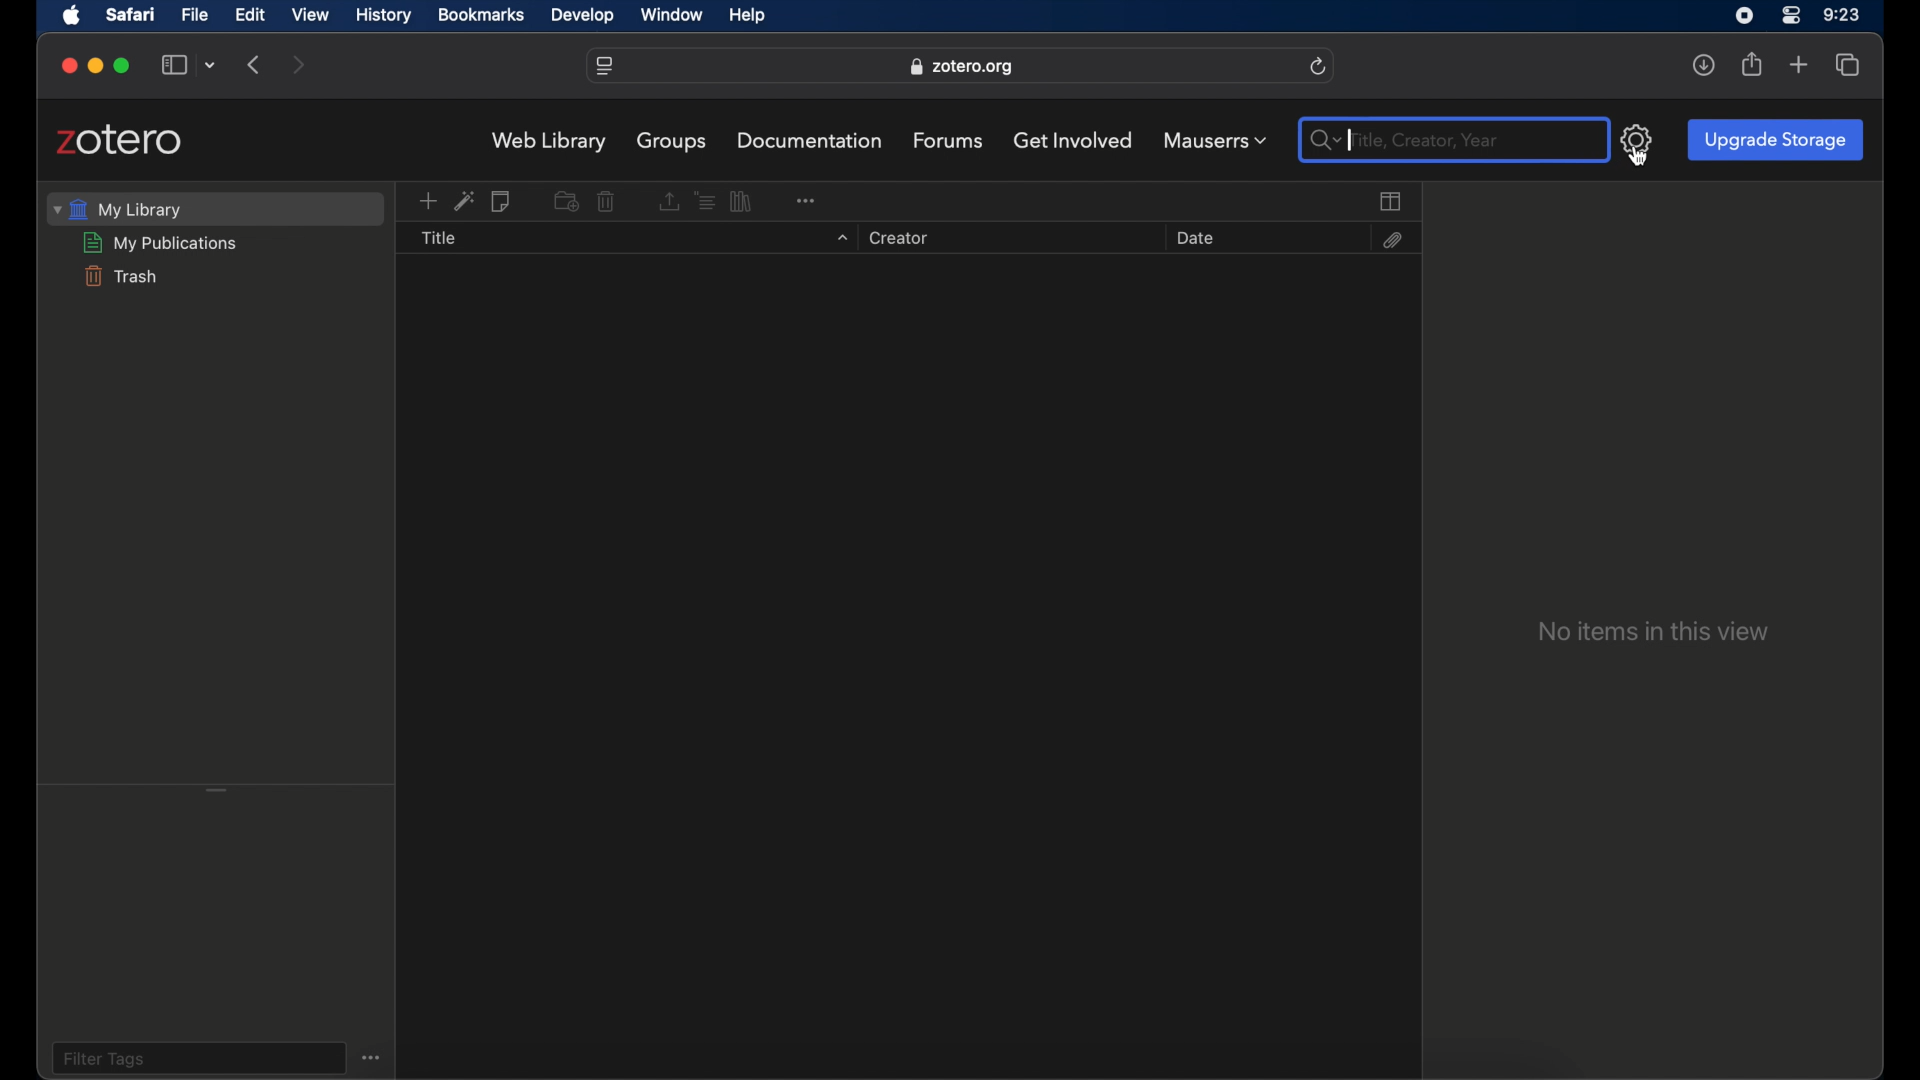 The image size is (1920, 1080). I want to click on groups, so click(673, 141).